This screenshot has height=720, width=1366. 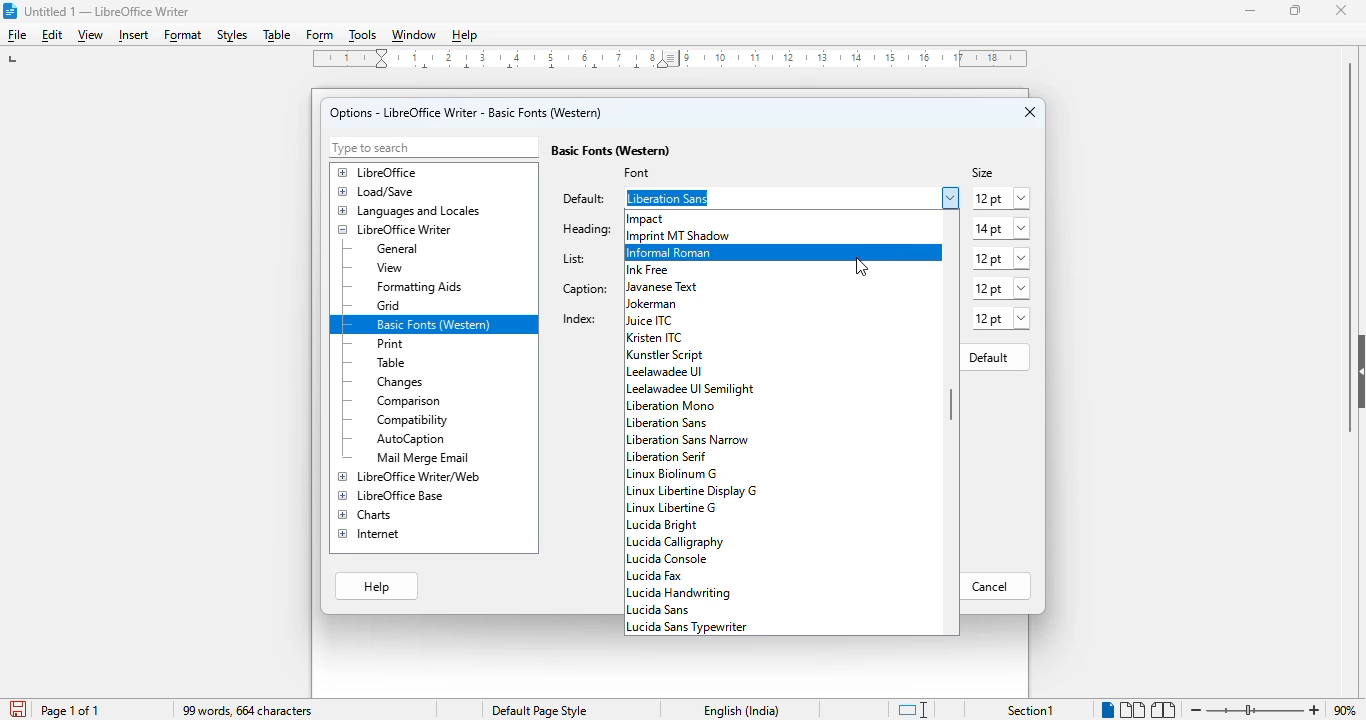 I want to click on window, so click(x=413, y=37).